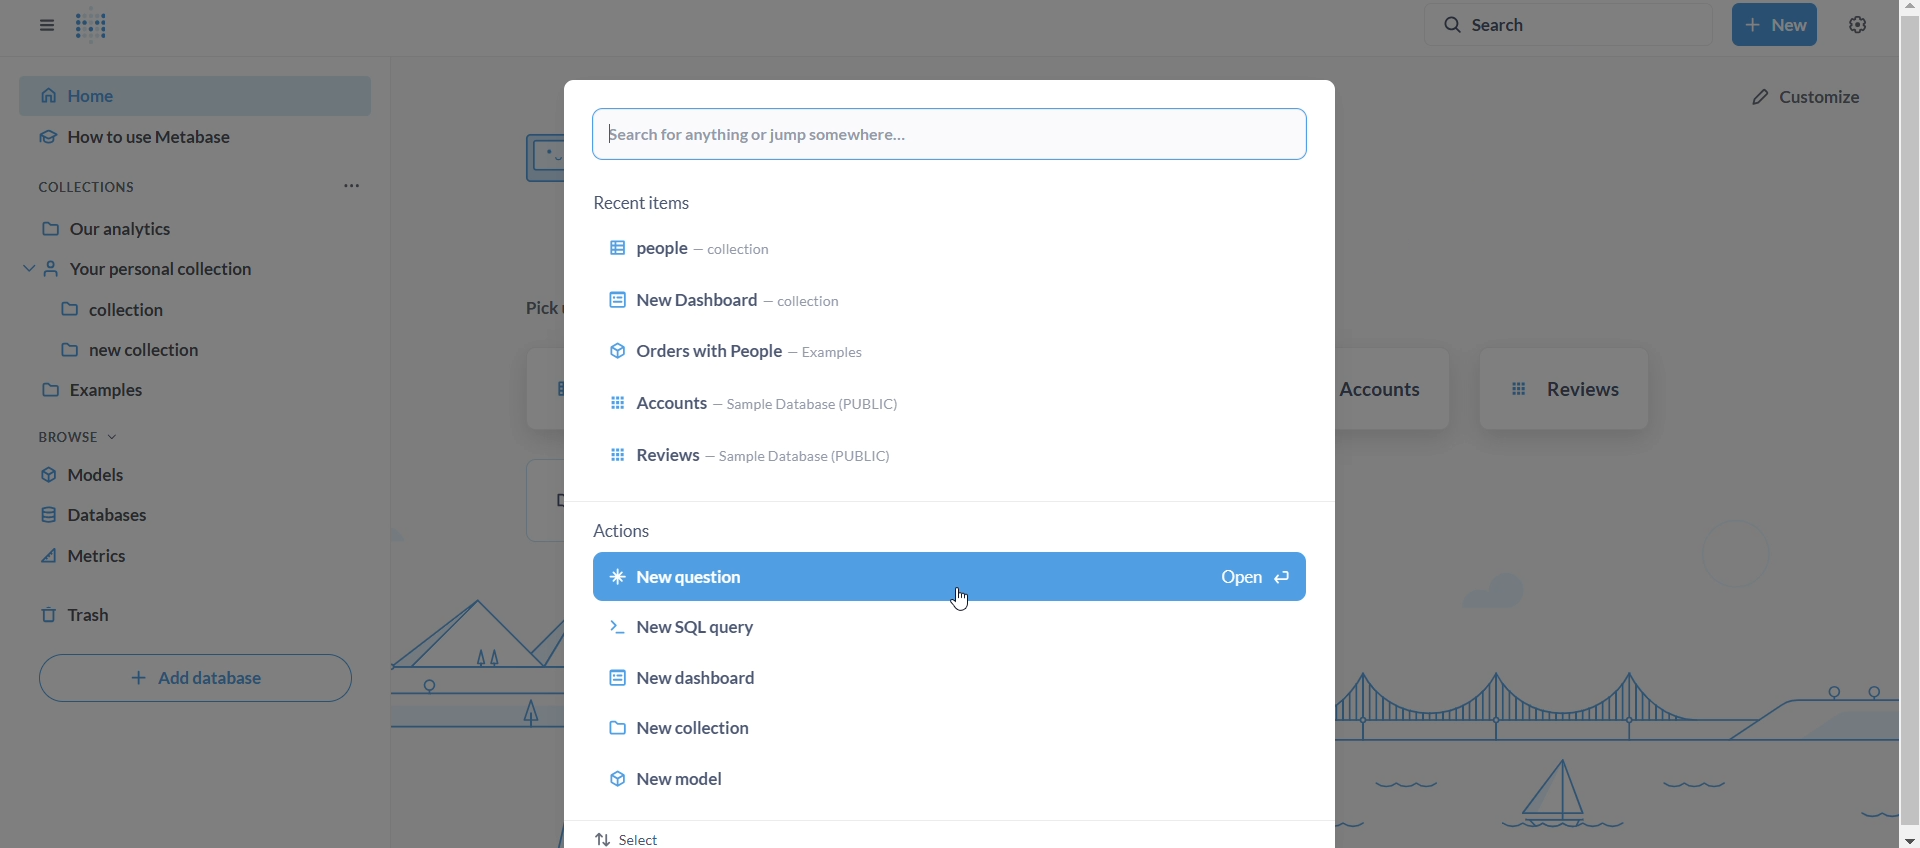 This screenshot has height=848, width=1920. Describe the element at coordinates (1857, 24) in the screenshot. I see `settings` at that location.